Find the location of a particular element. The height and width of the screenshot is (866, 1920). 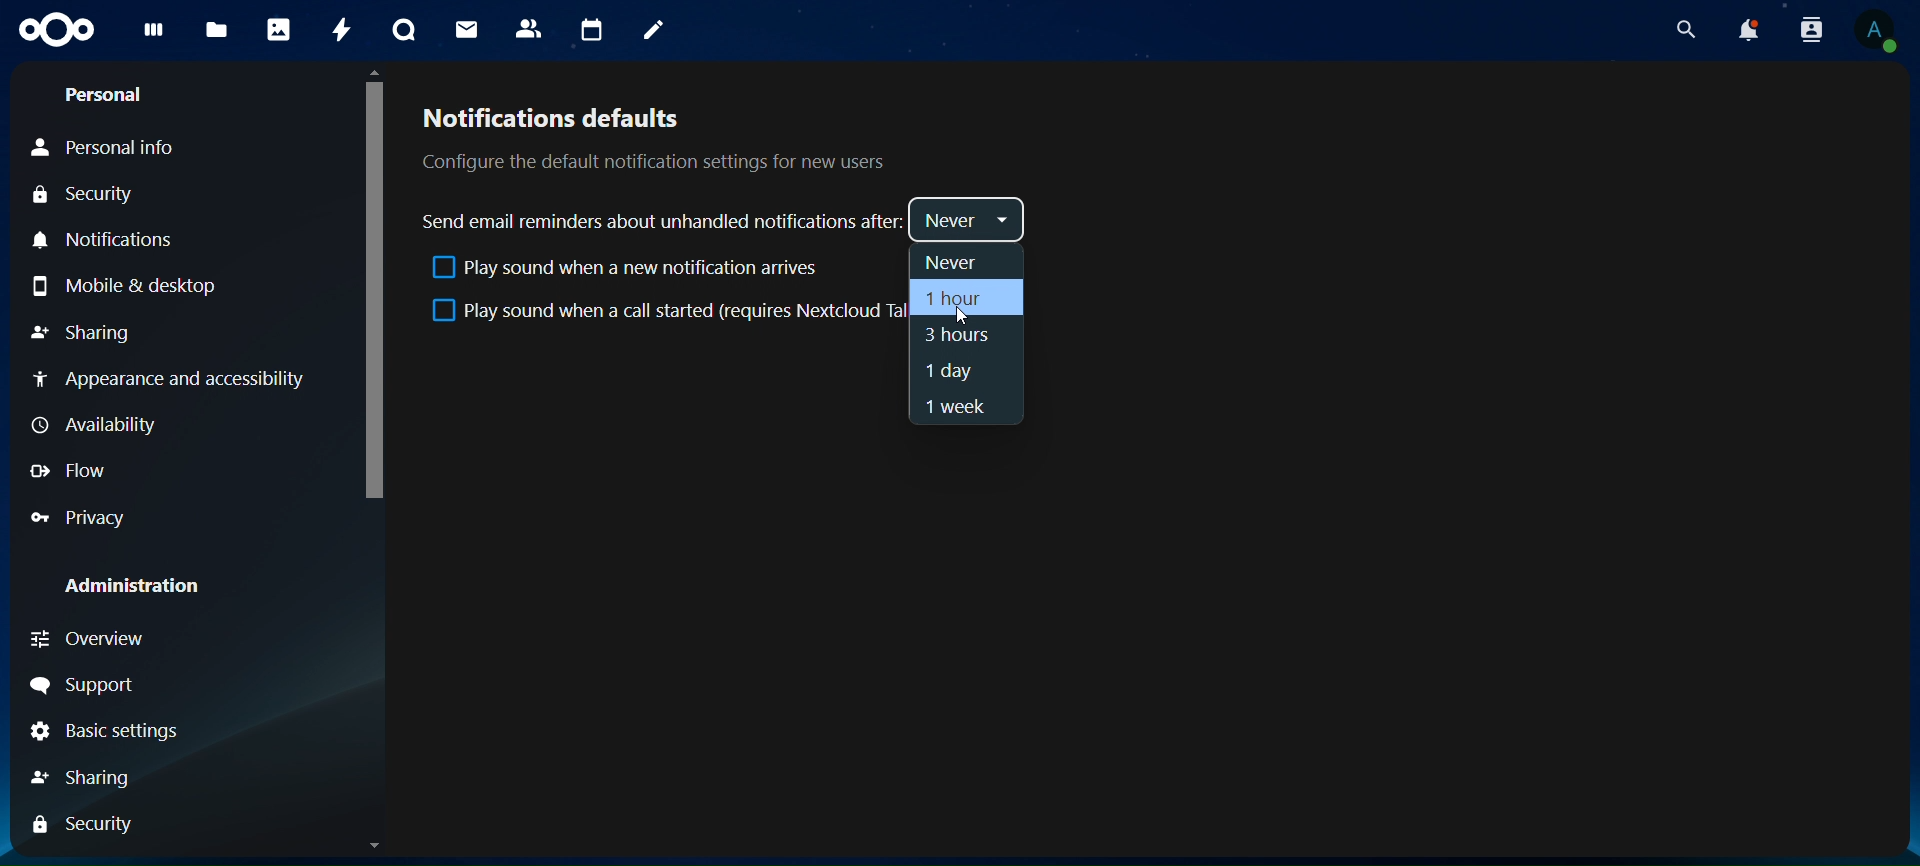

Security is located at coordinates (81, 826).